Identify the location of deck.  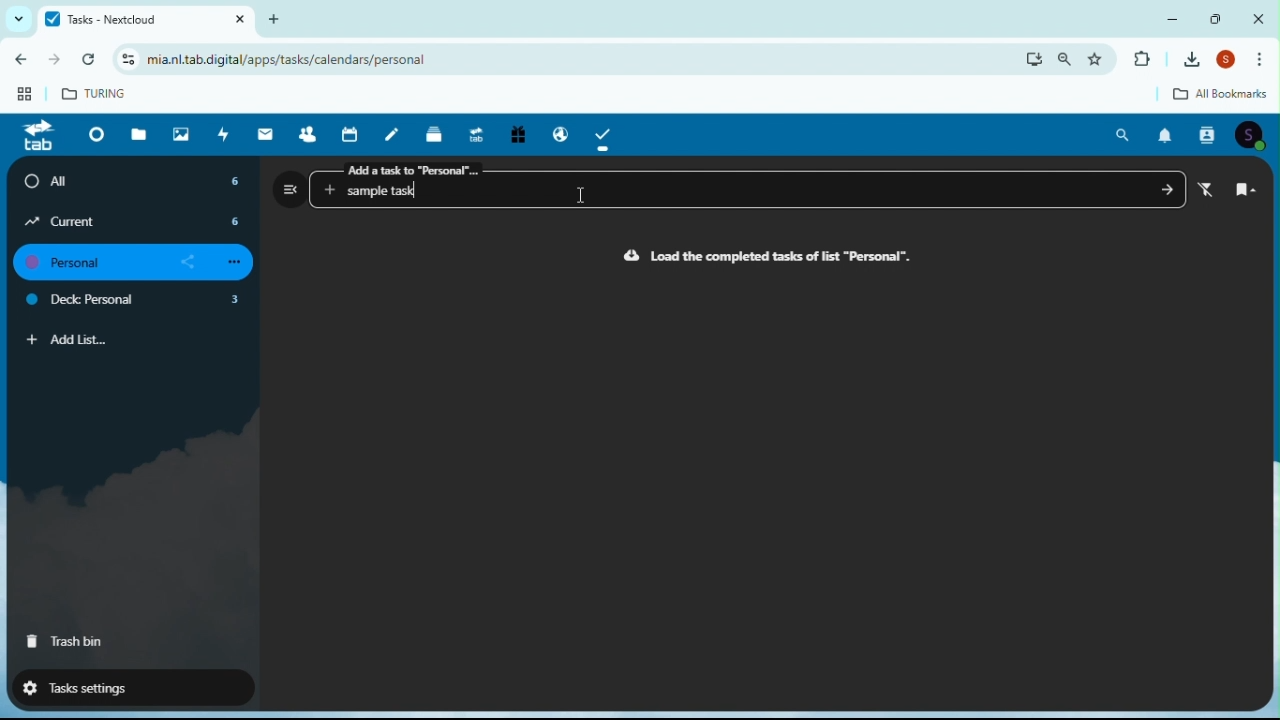
(436, 133).